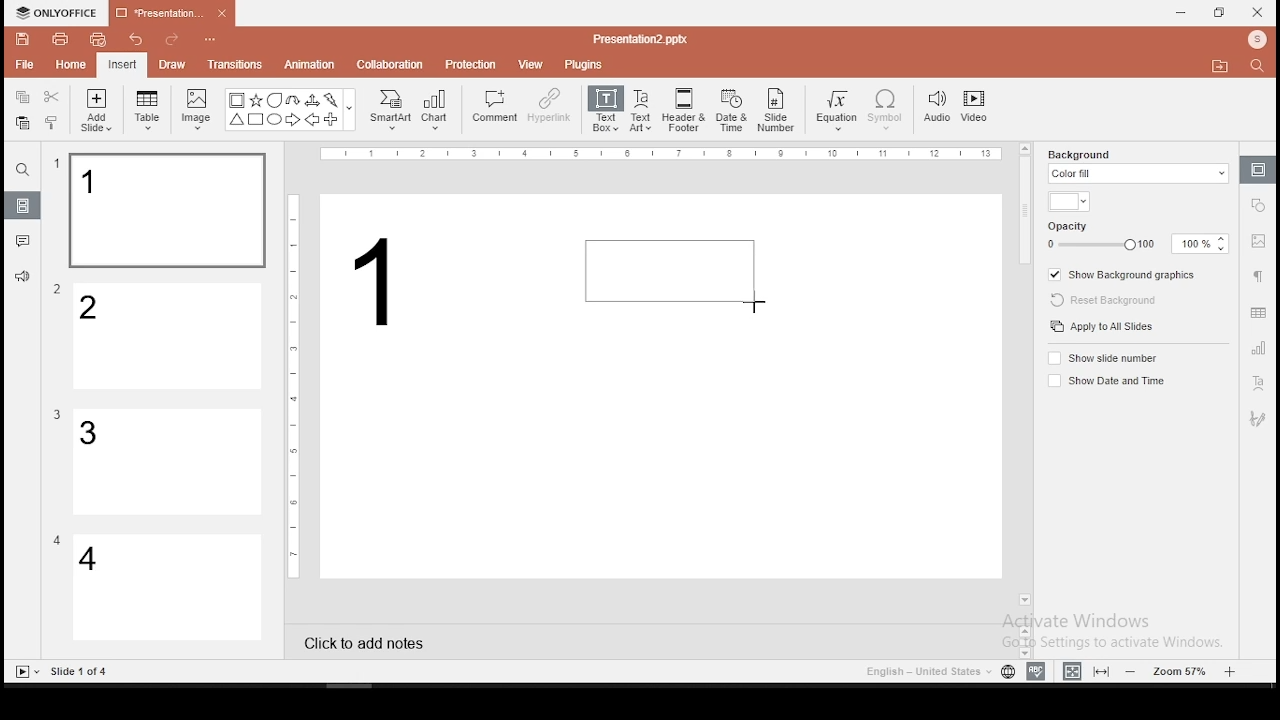  I want to click on slide 3, so click(165, 462).